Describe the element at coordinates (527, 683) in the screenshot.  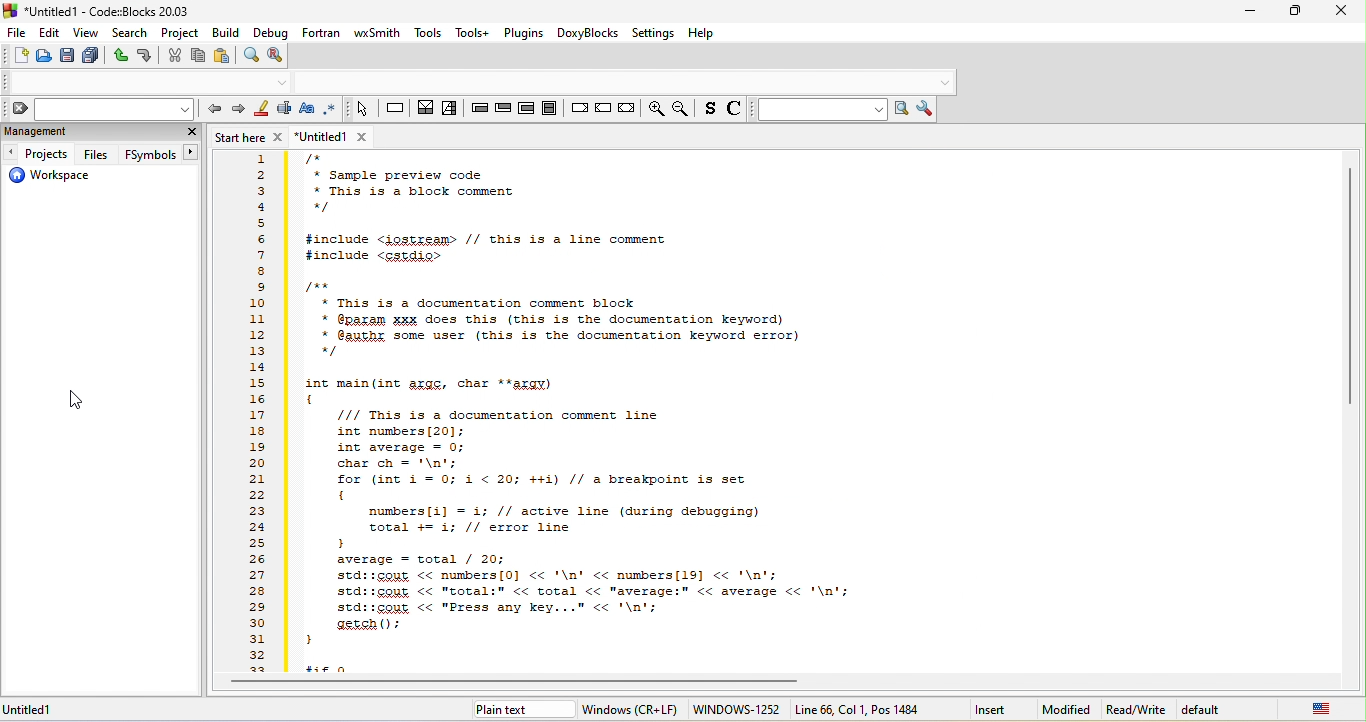
I see `horizontal scroll bar` at that location.